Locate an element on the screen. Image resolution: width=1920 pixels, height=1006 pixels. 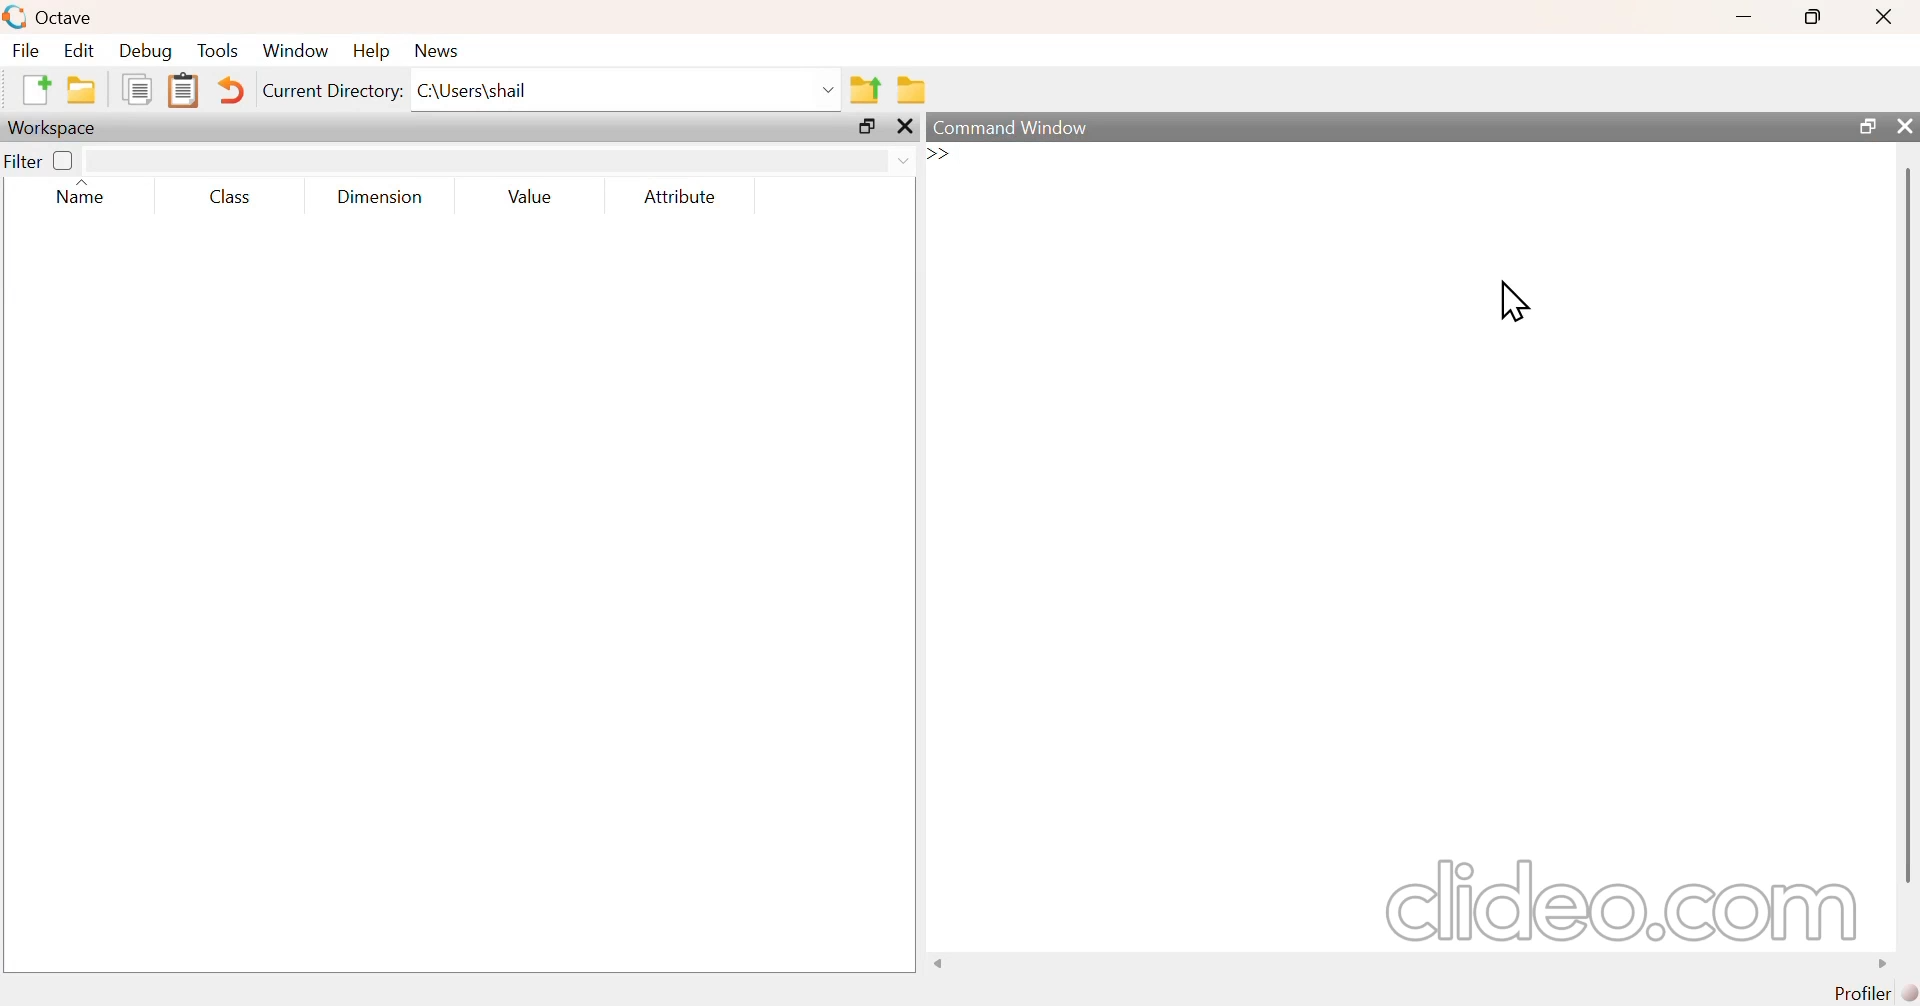
move left is located at coordinates (942, 963).